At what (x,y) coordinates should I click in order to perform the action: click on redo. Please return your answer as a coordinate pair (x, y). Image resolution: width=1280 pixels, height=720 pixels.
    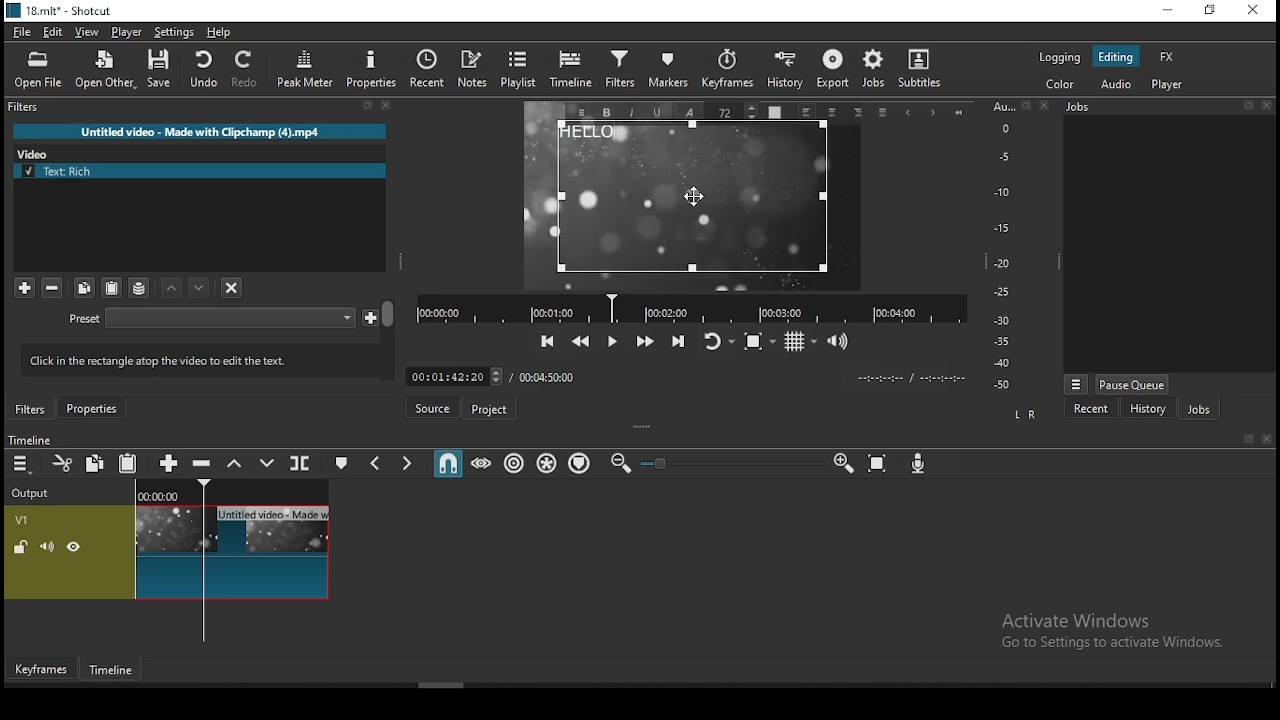
    Looking at the image, I should click on (246, 69).